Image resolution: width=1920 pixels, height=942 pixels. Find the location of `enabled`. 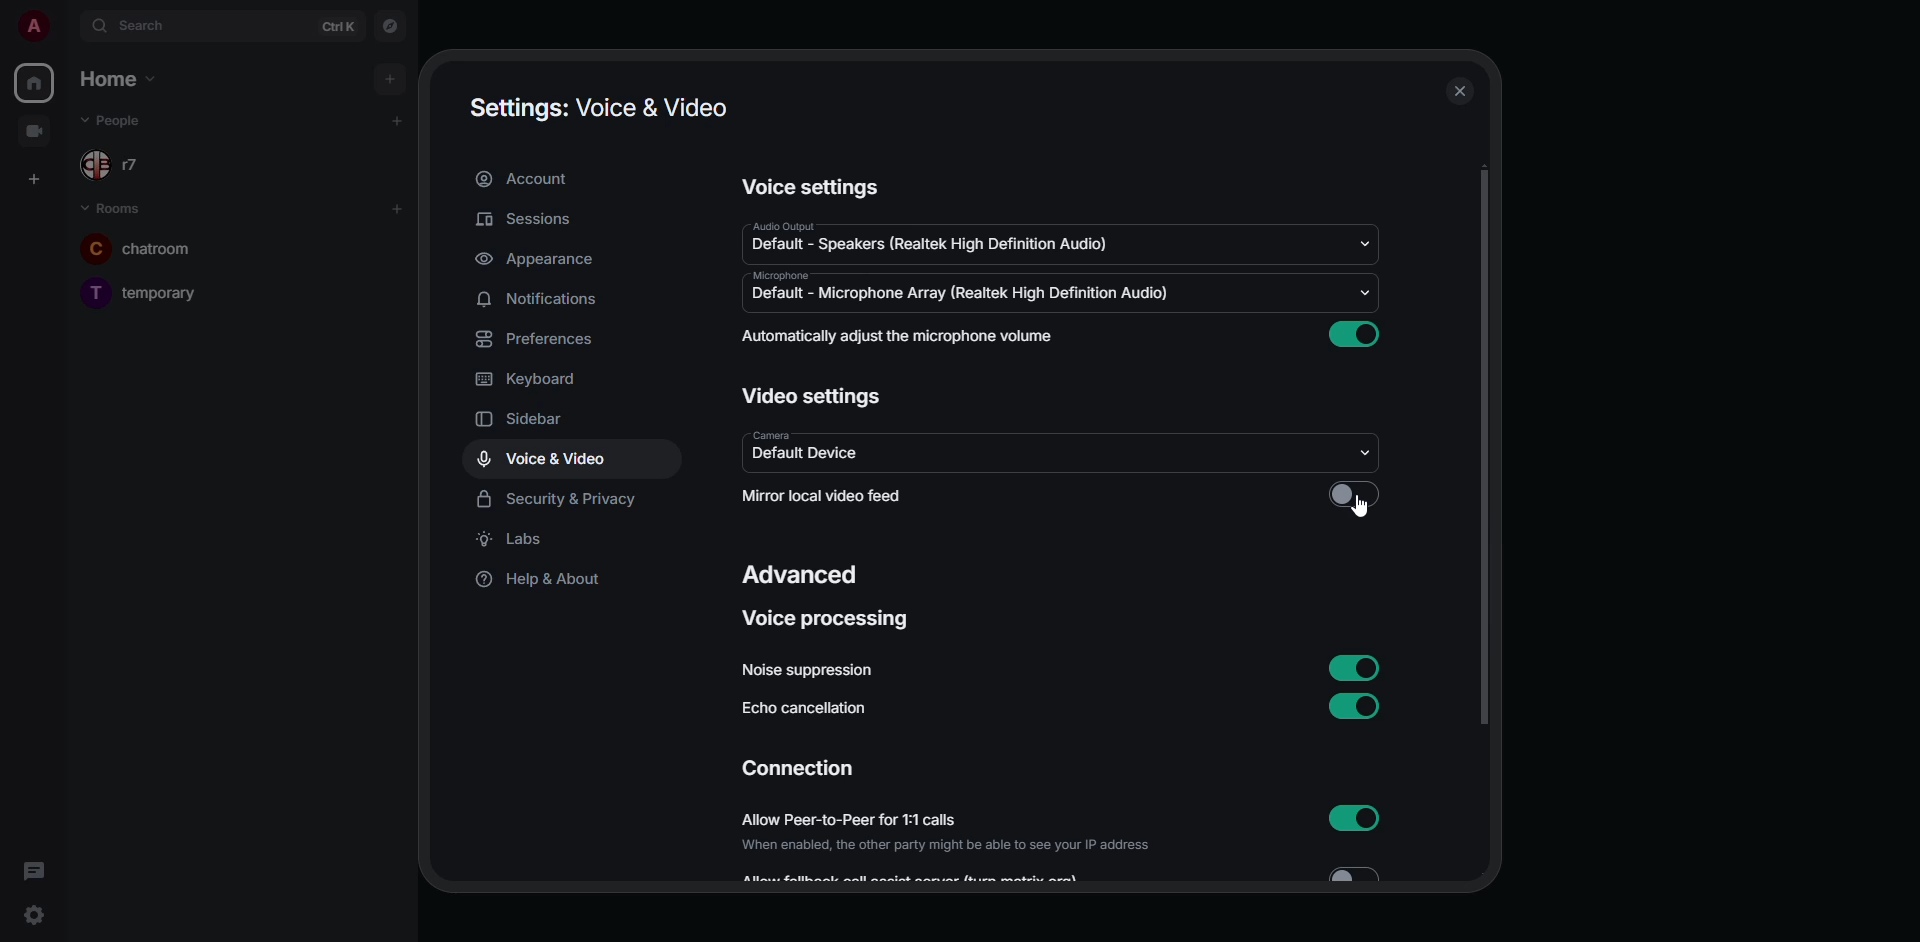

enabled is located at coordinates (1357, 336).